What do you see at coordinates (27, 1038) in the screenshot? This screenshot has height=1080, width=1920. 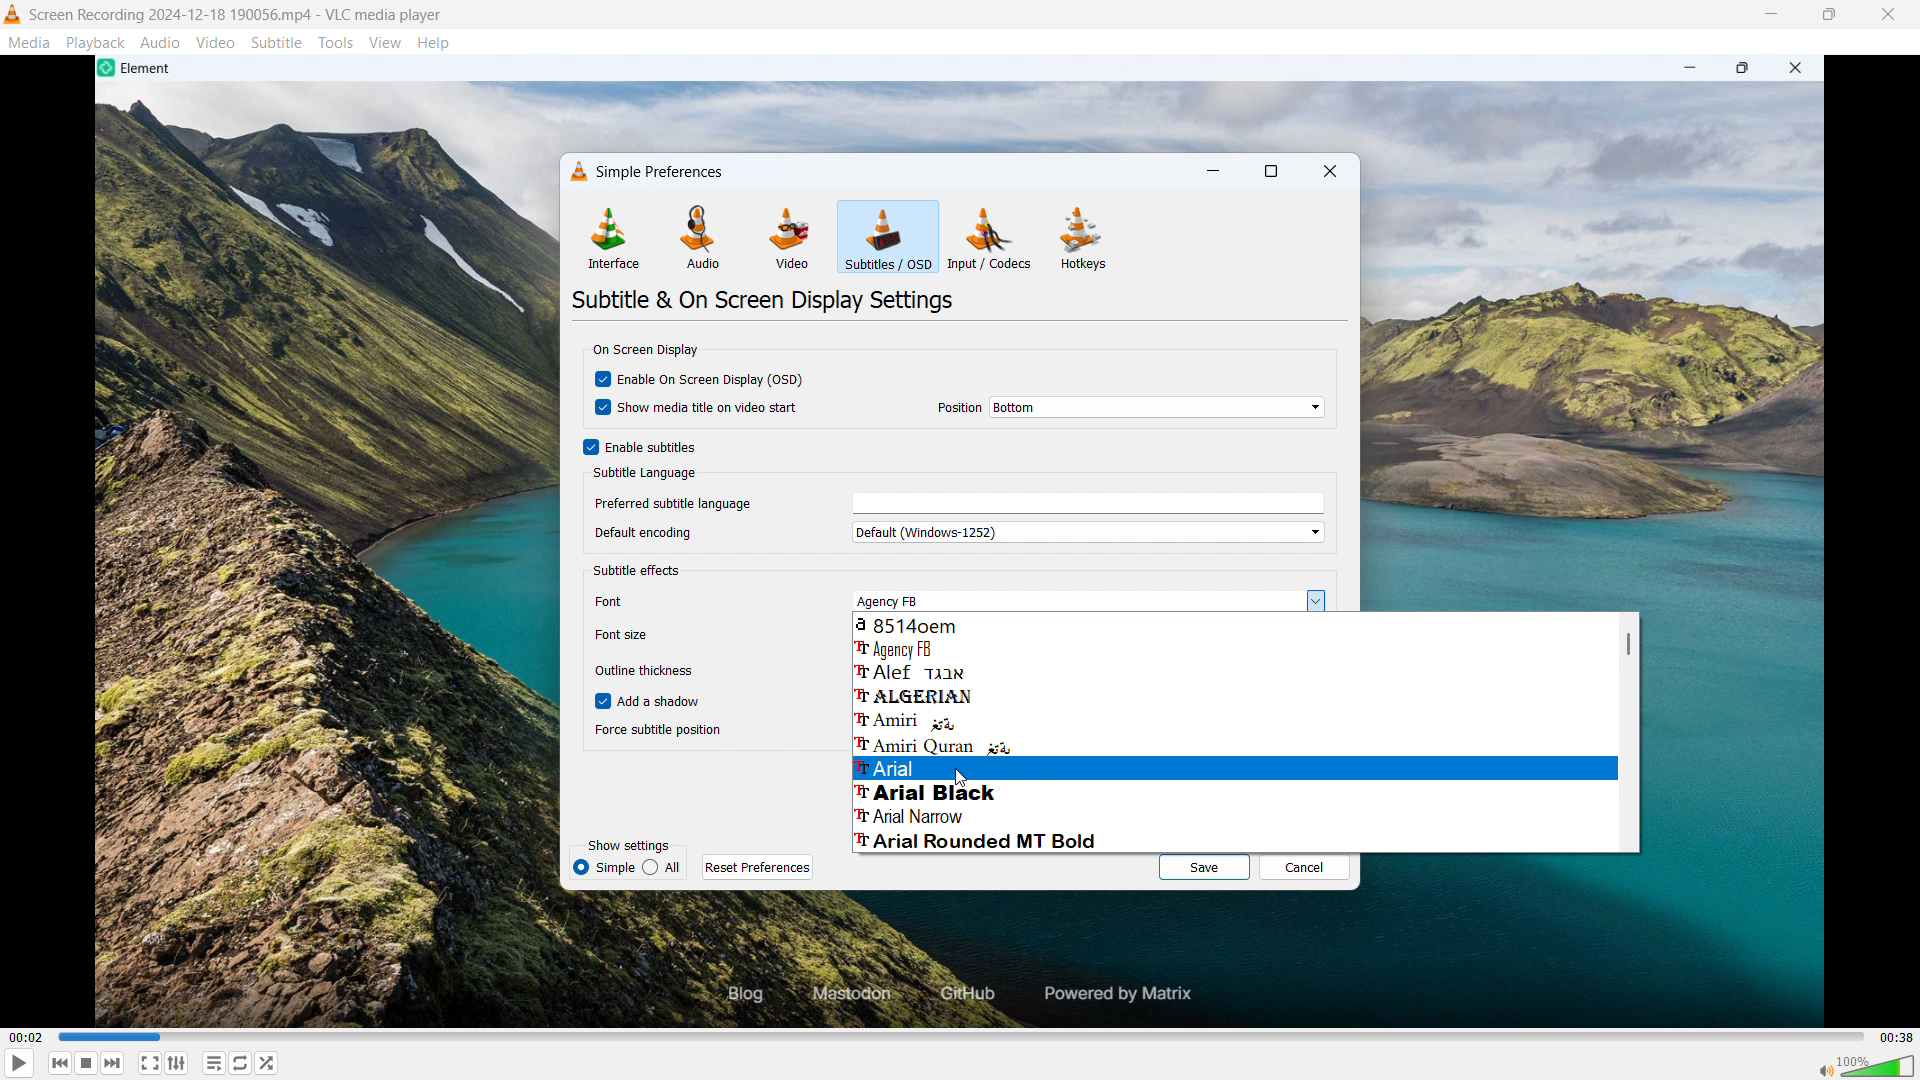 I see `time elapsed` at bounding box center [27, 1038].